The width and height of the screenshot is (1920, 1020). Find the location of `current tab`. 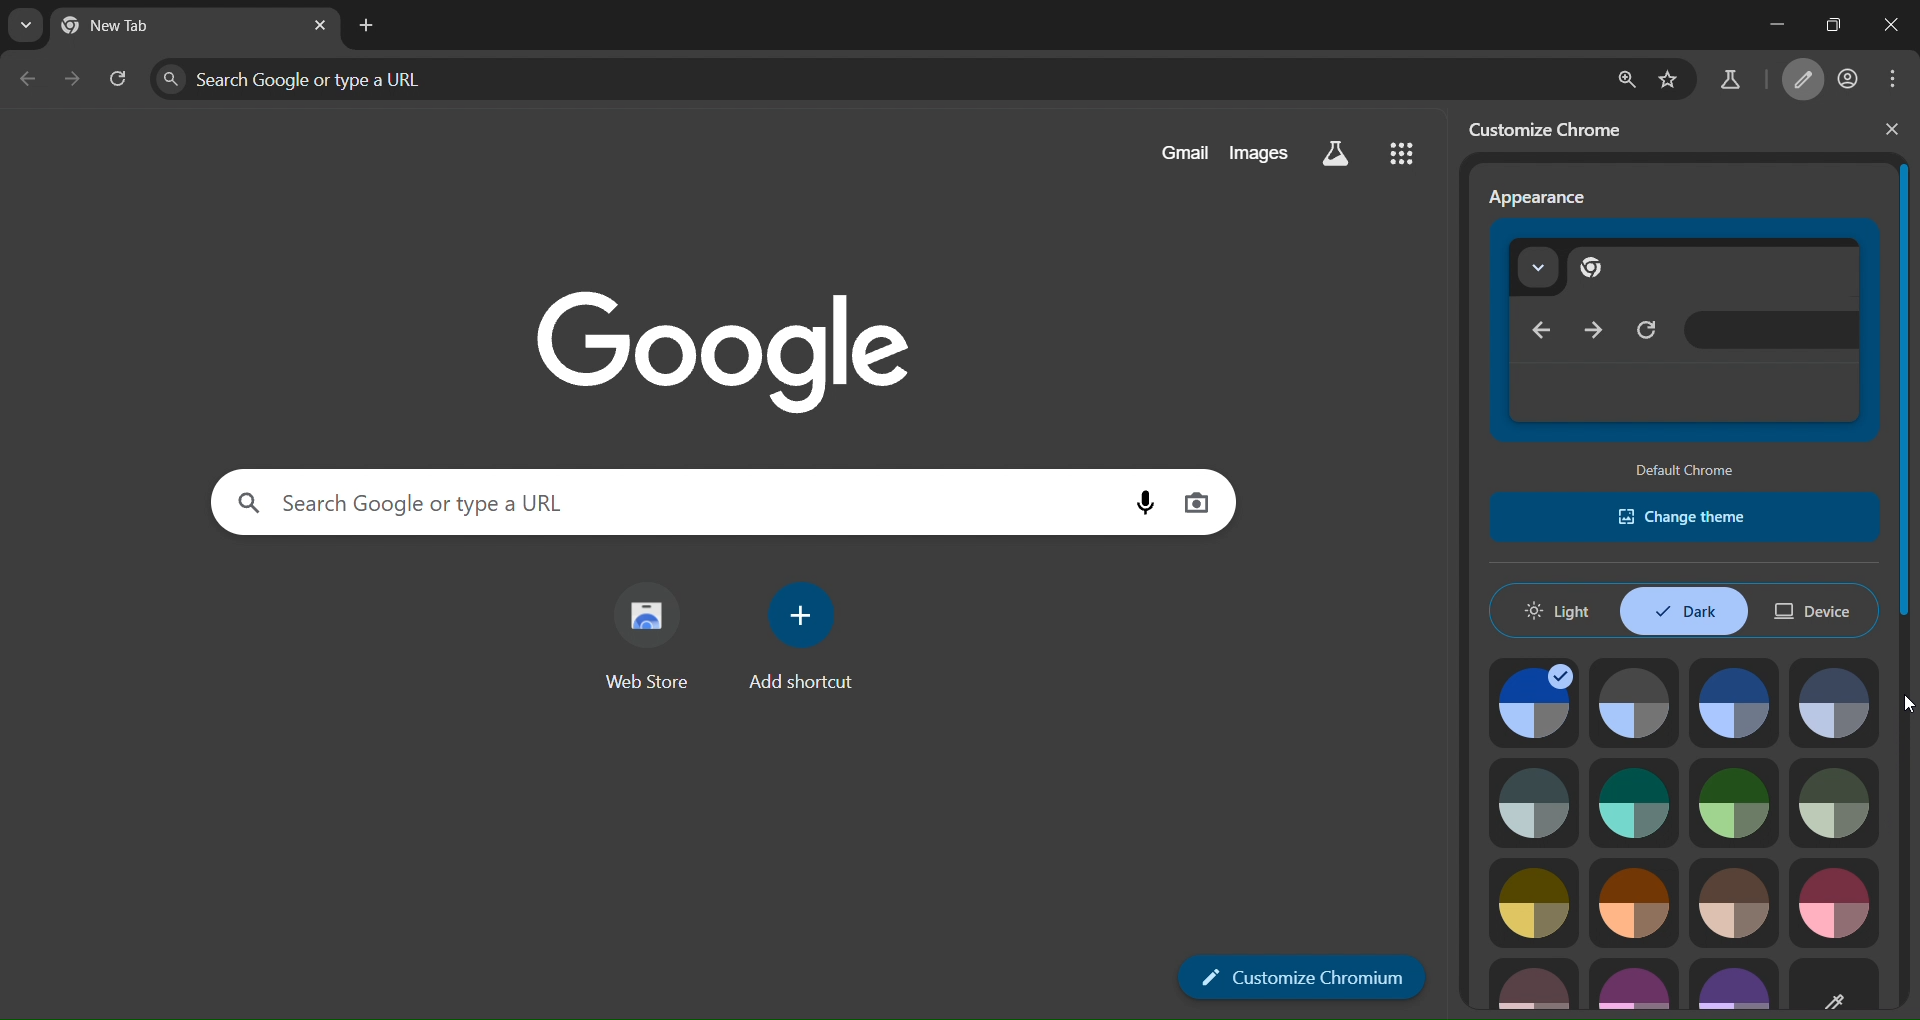

current tab is located at coordinates (133, 29).